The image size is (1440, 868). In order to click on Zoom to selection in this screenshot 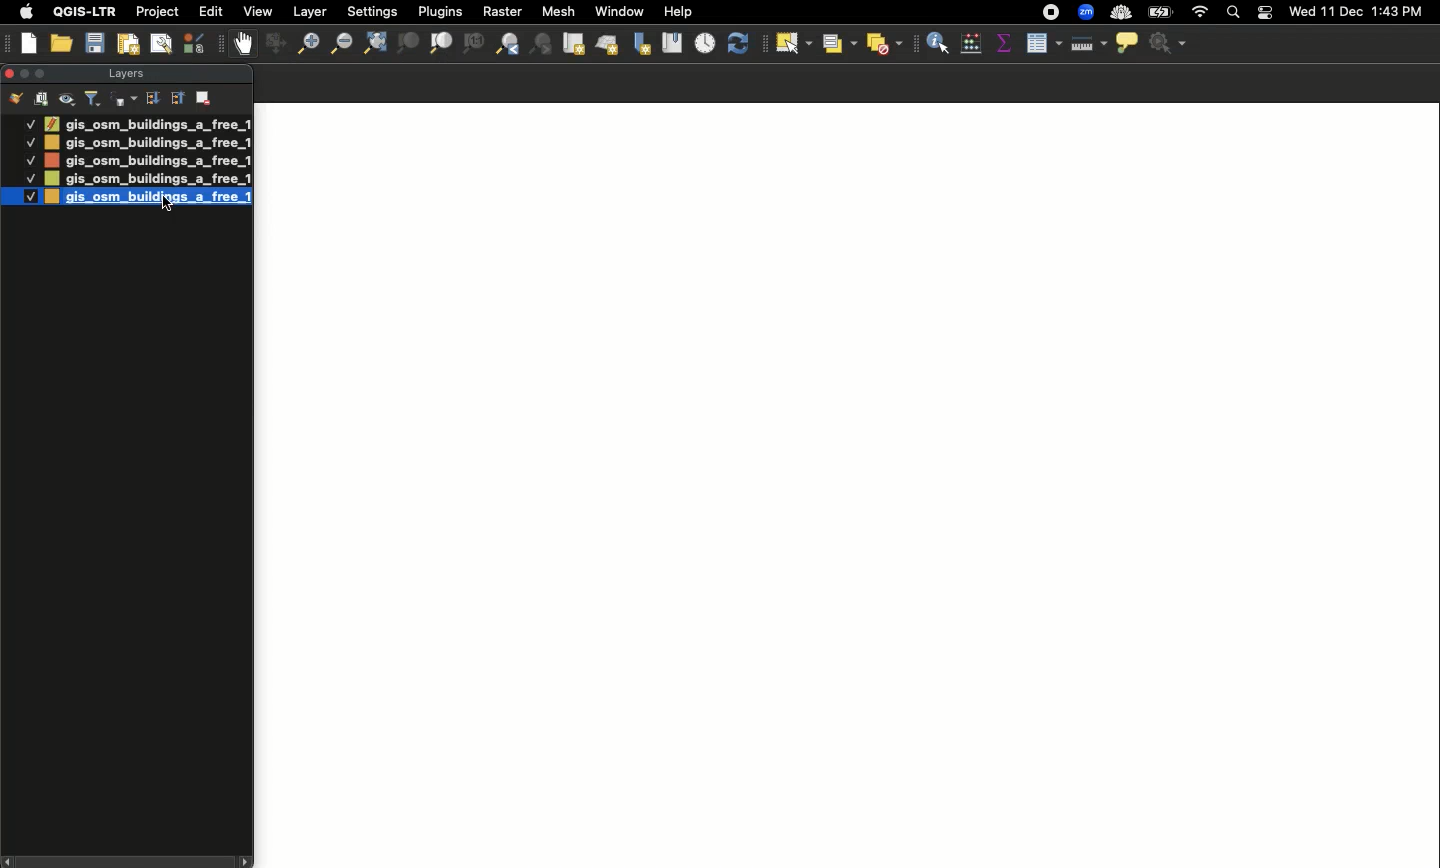, I will do `click(408, 44)`.